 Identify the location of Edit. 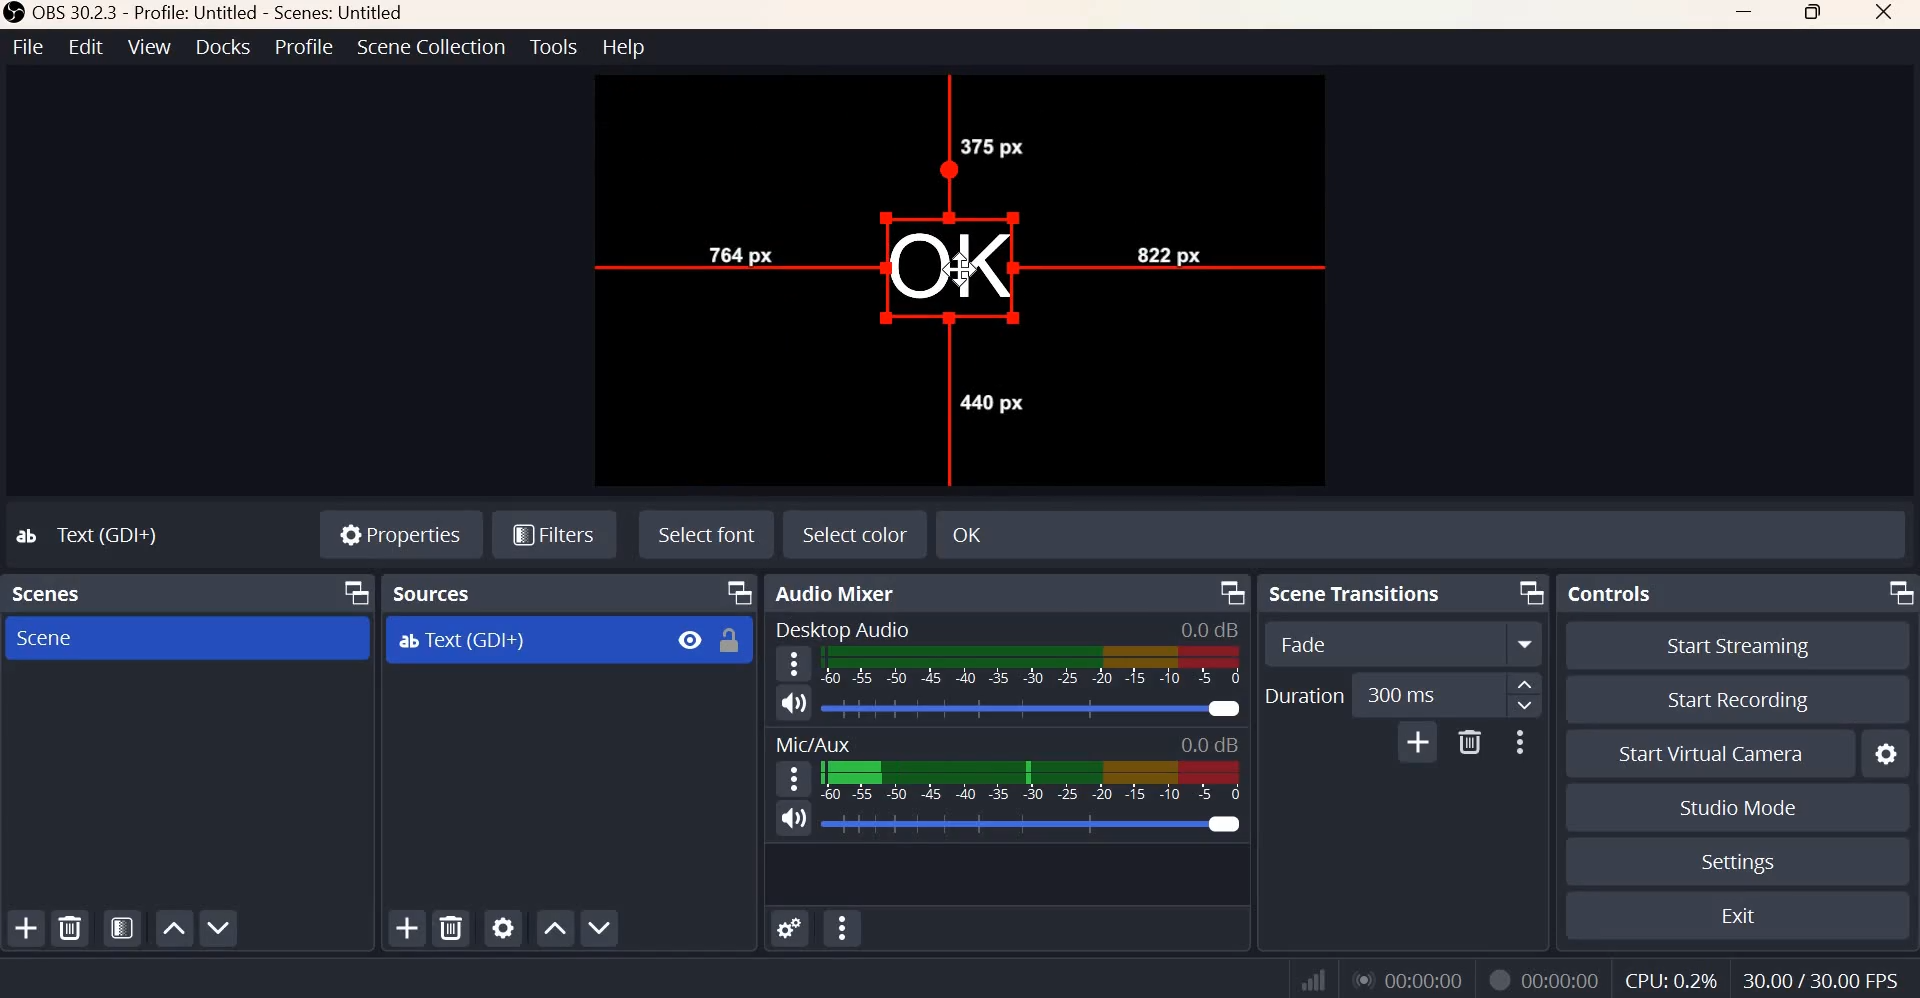
(86, 46).